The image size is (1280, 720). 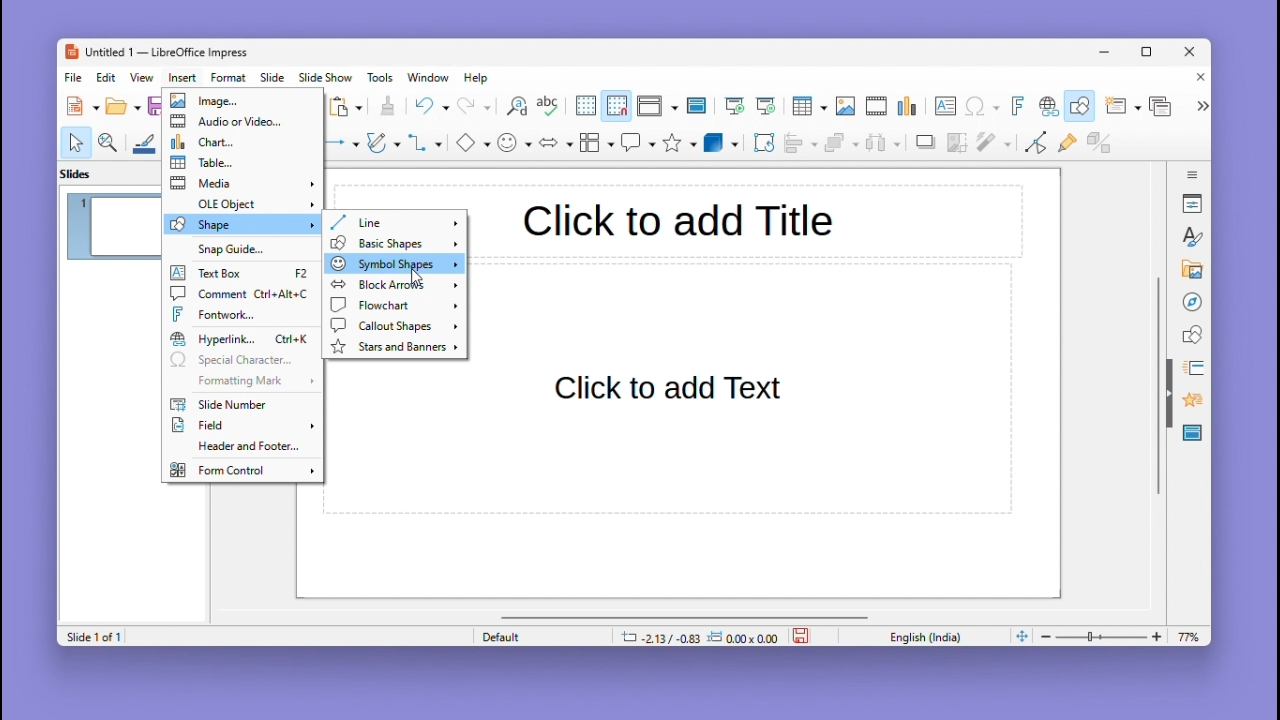 What do you see at coordinates (1106, 636) in the screenshot?
I see `zoom toggle bar` at bounding box center [1106, 636].